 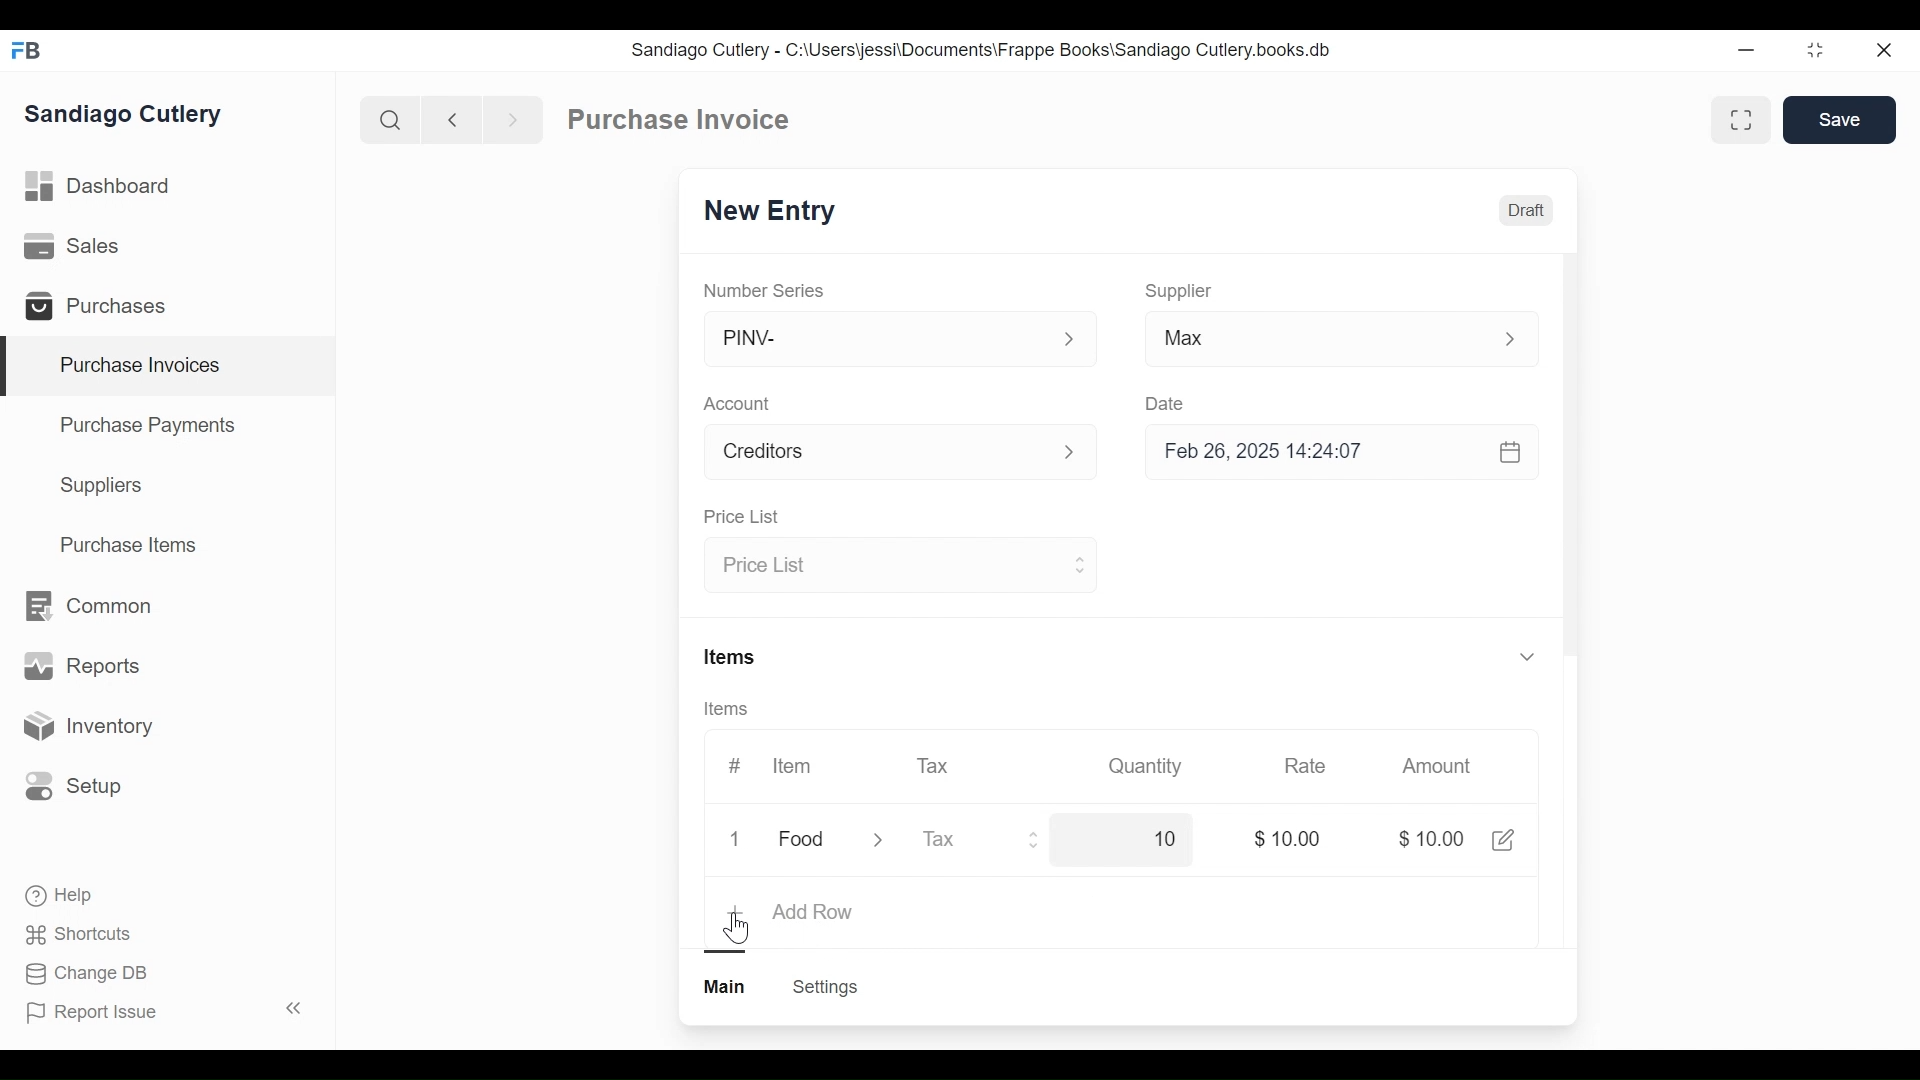 What do you see at coordinates (876, 455) in the screenshot?
I see `Account` at bounding box center [876, 455].